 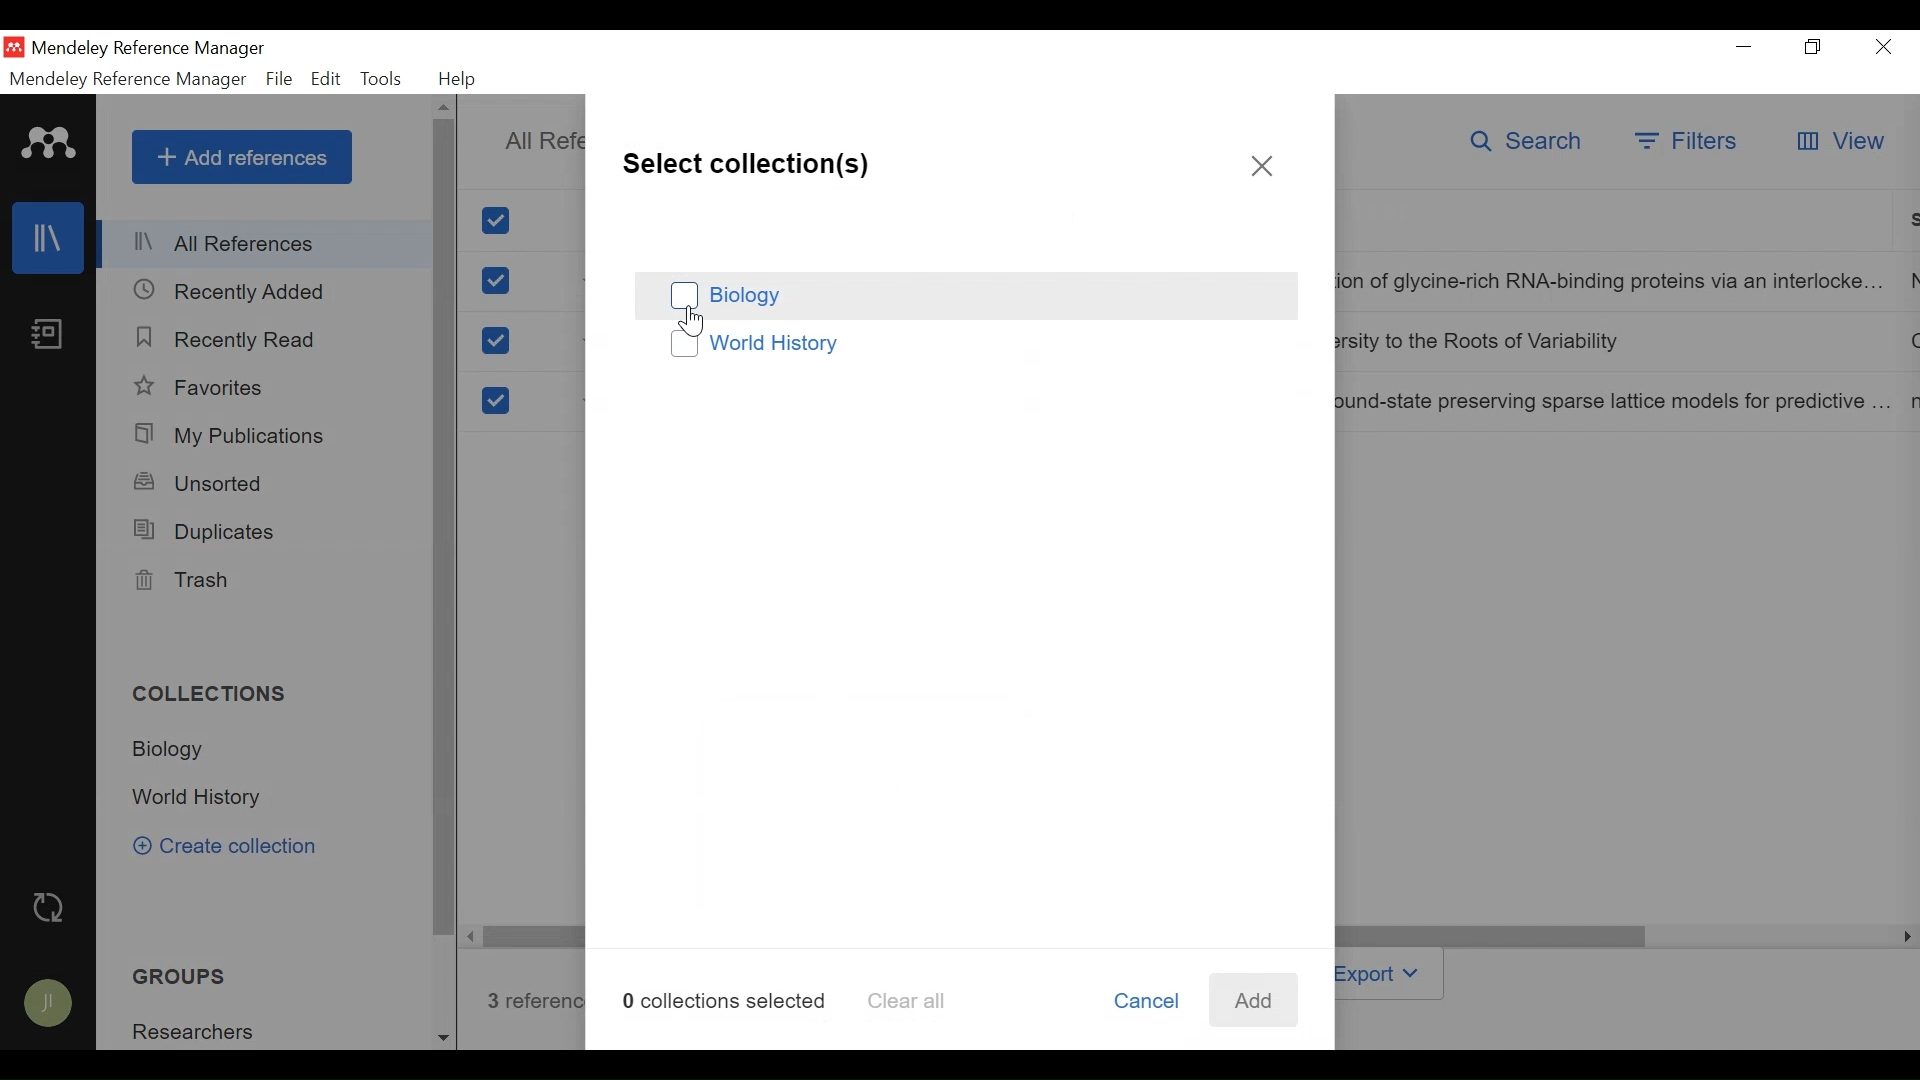 I want to click on Close, so click(x=1885, y=47).